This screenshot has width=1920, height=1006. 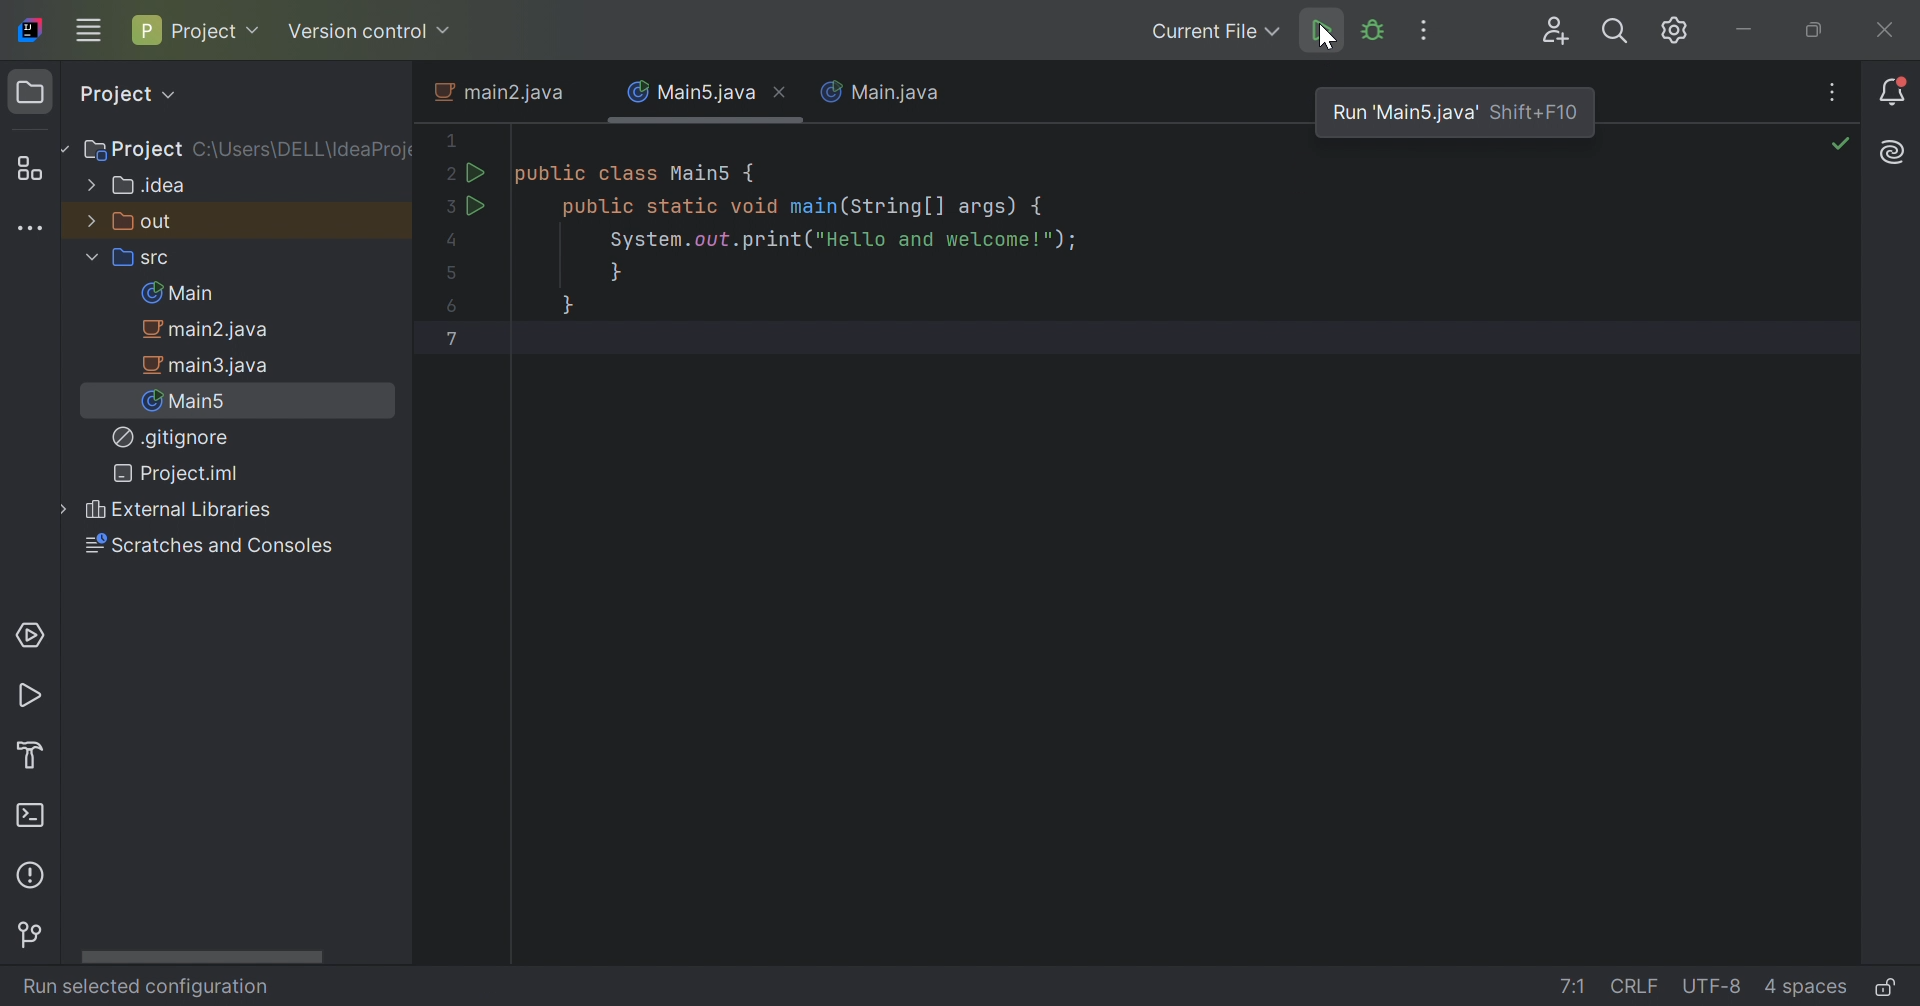 I want to click on Current File, so click(x=1212, y=31).